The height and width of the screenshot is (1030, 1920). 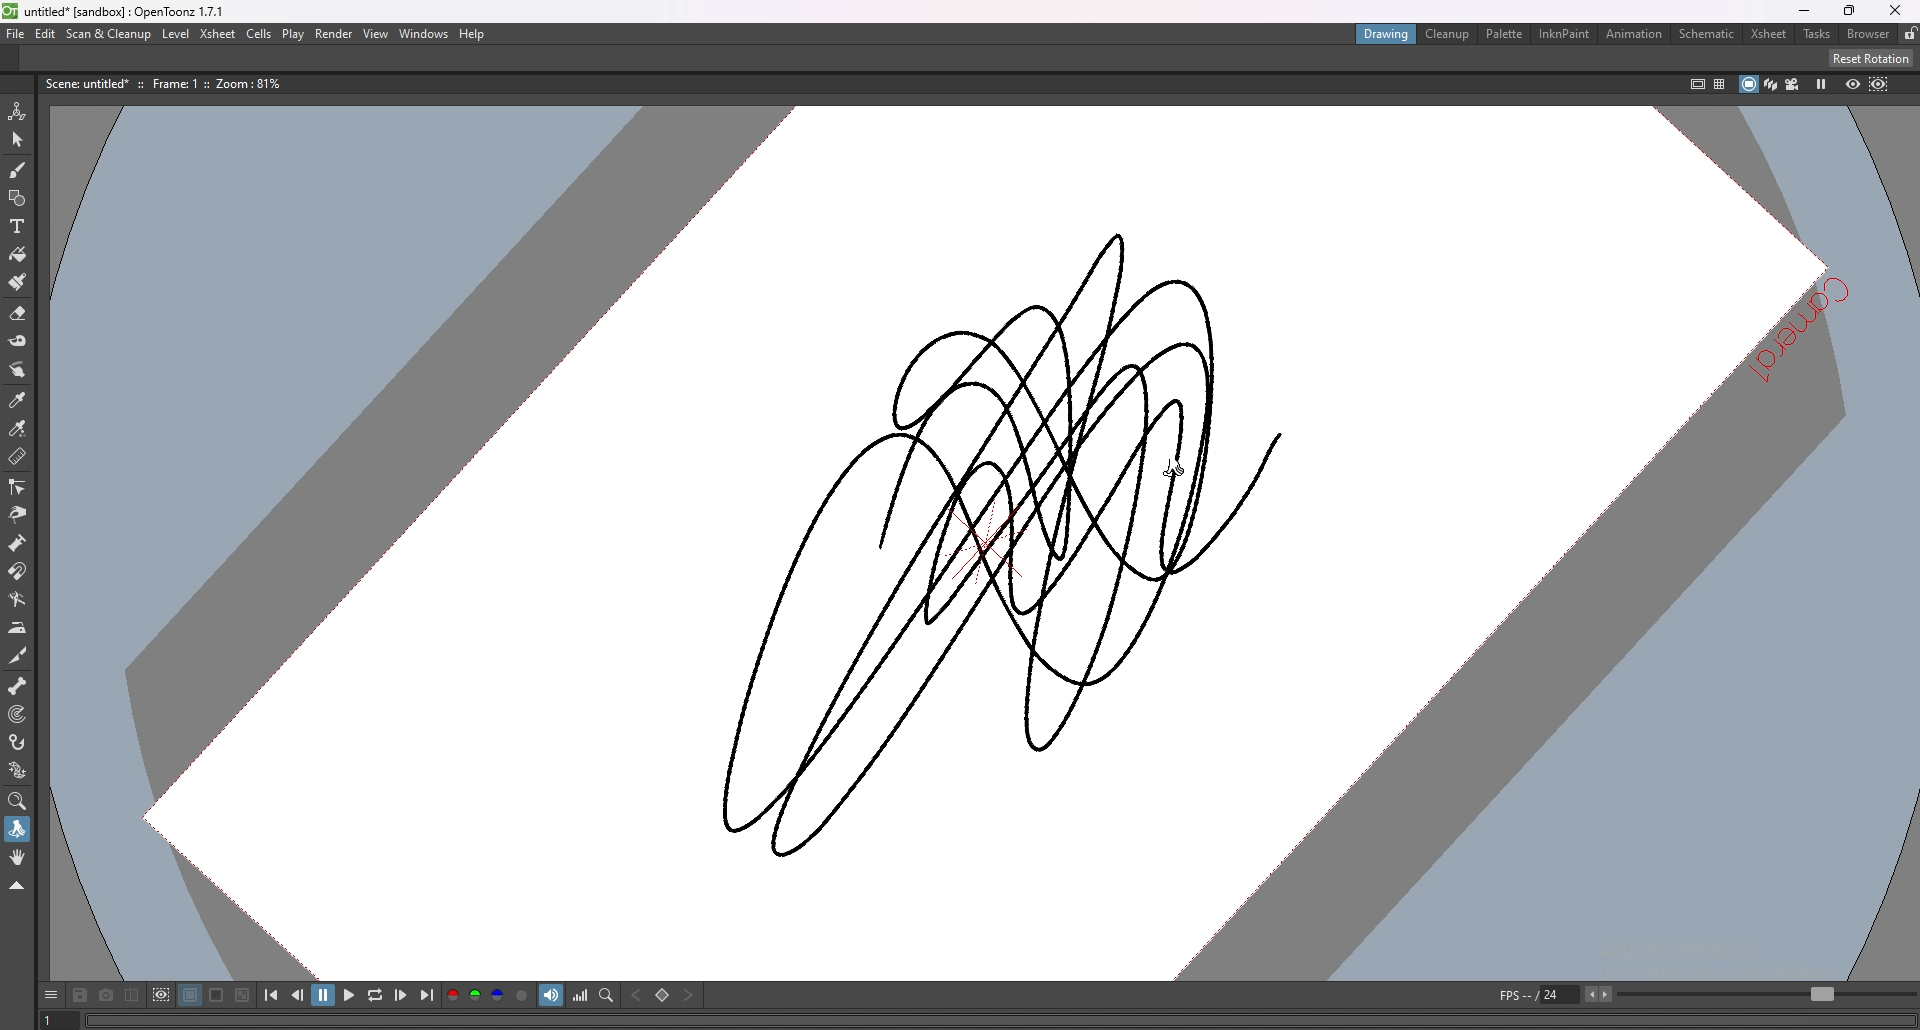 What do you see at coordinates (551, 996) in the screenshot?
I see `soundtrack` at bounding box center [551, 996].